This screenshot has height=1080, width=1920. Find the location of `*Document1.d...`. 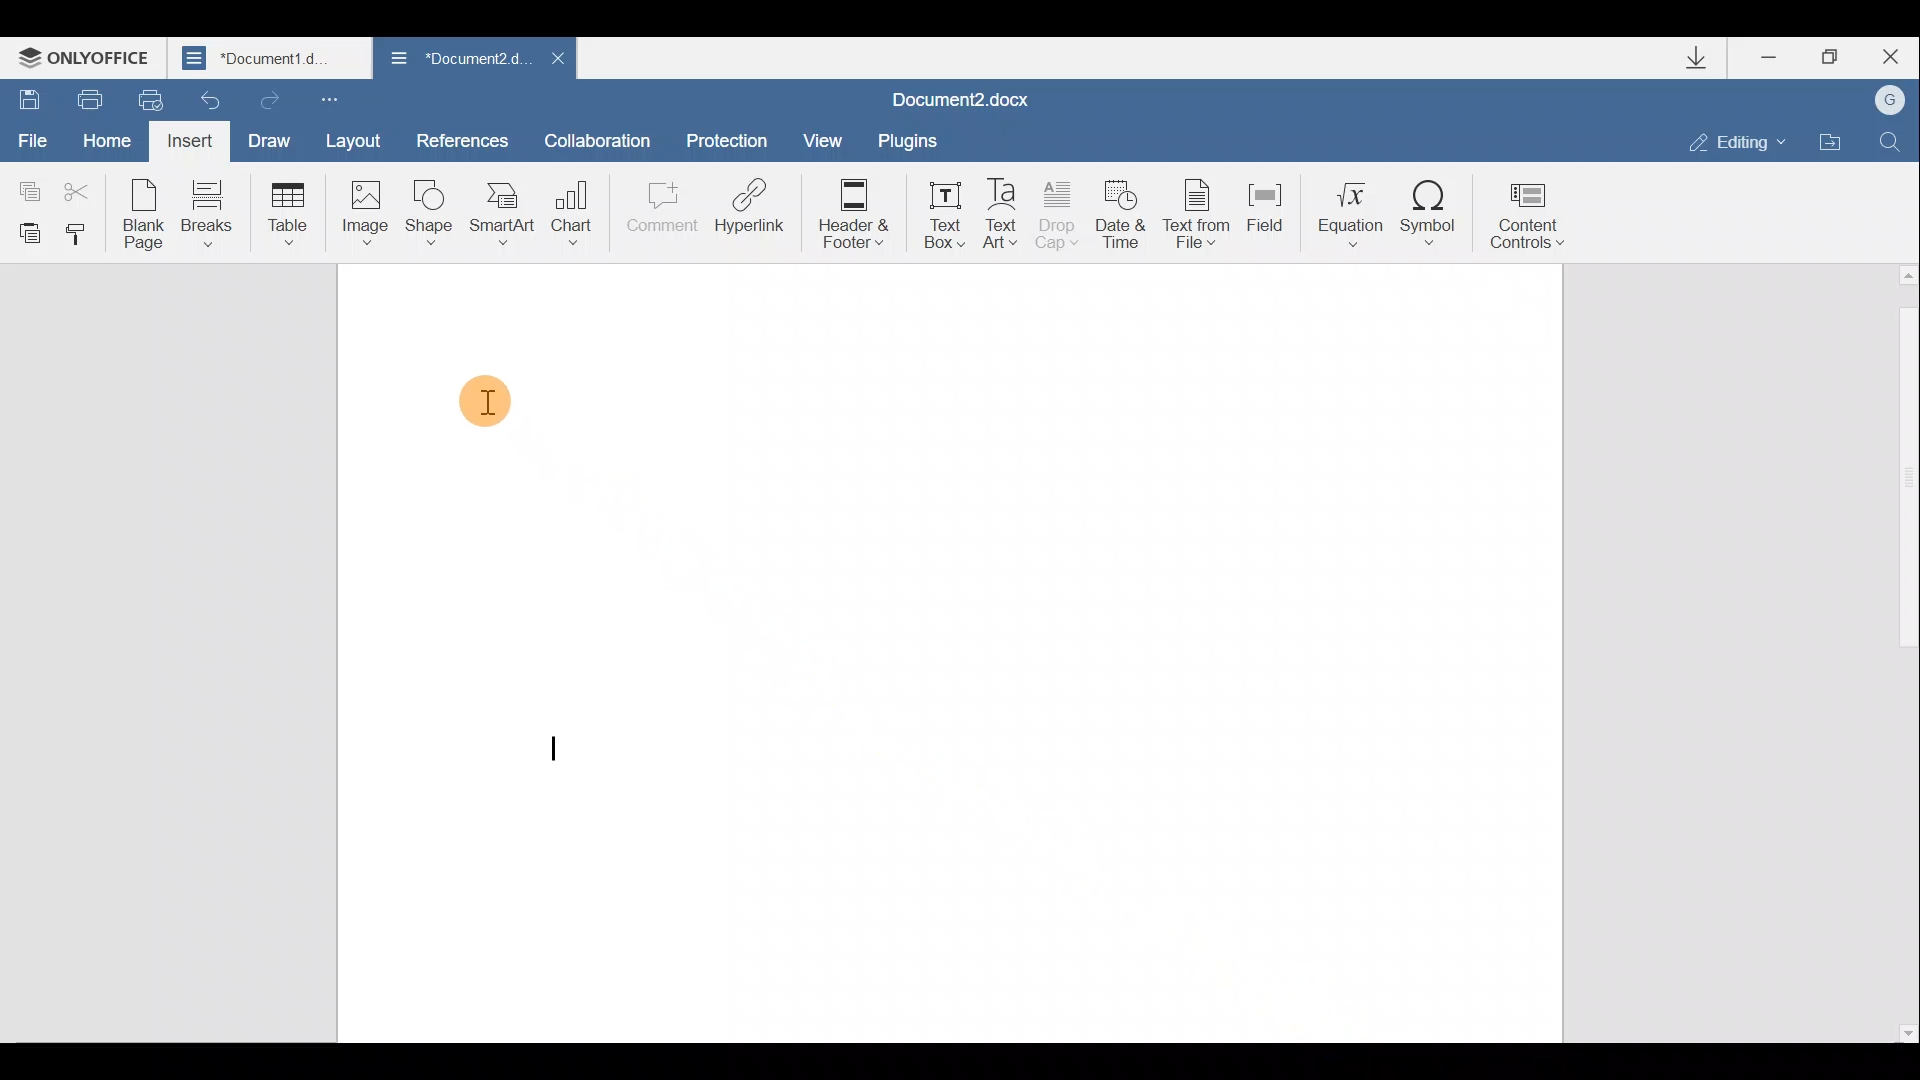

*Document1.d... is located at coordinates (272, 60).